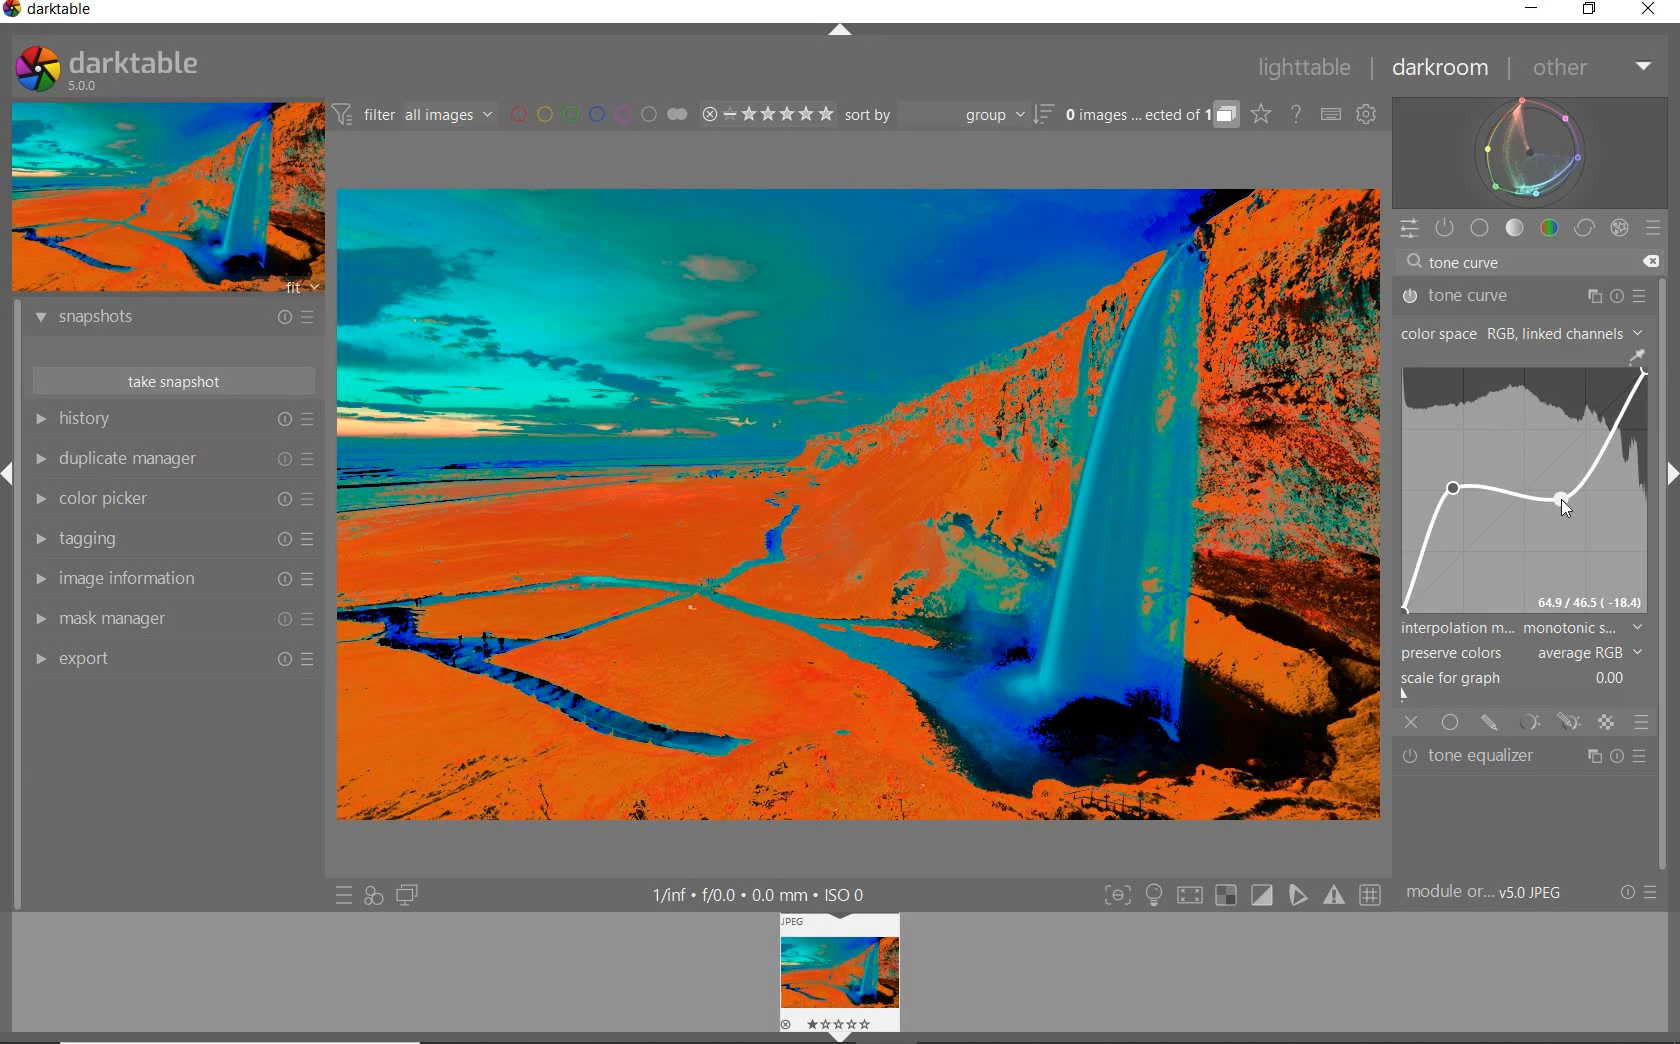 This screenshot has width=1680, height=1044. I want to click on TONE CURVE, so click(1526, 481).